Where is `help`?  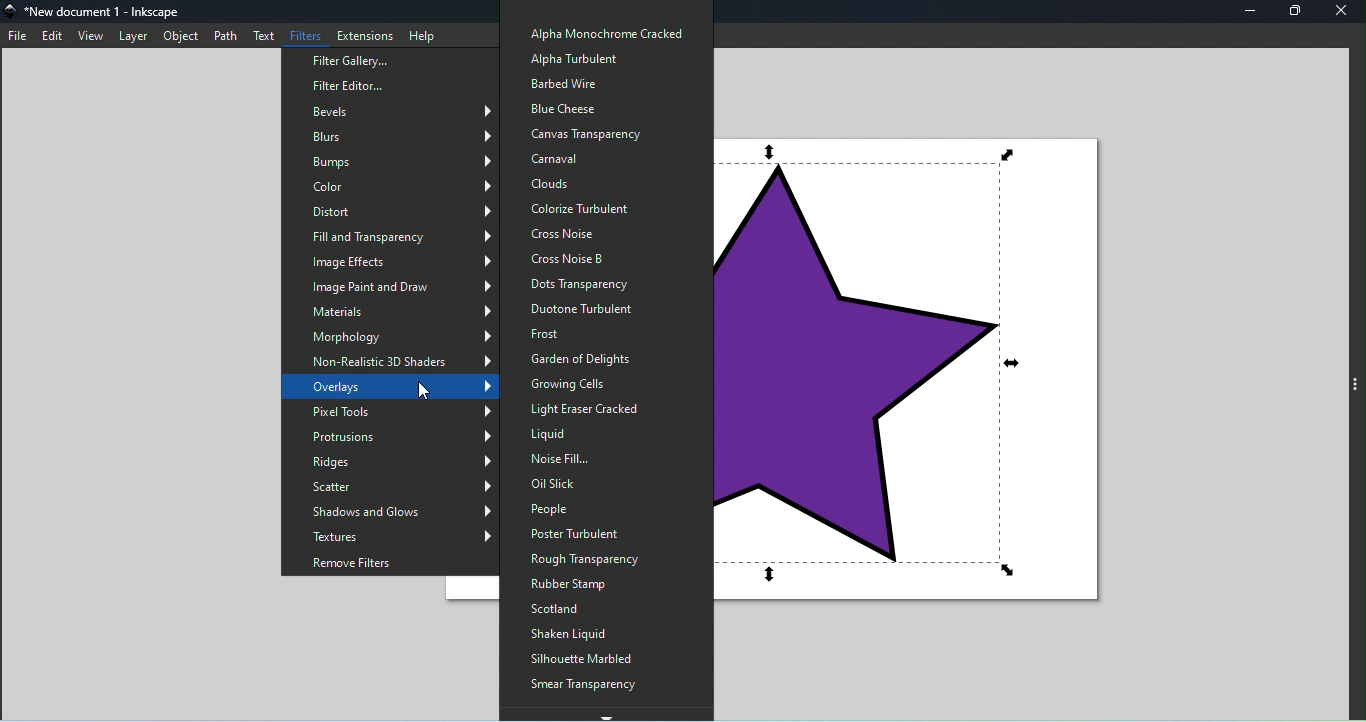
help is located at coordinates (422, 33).